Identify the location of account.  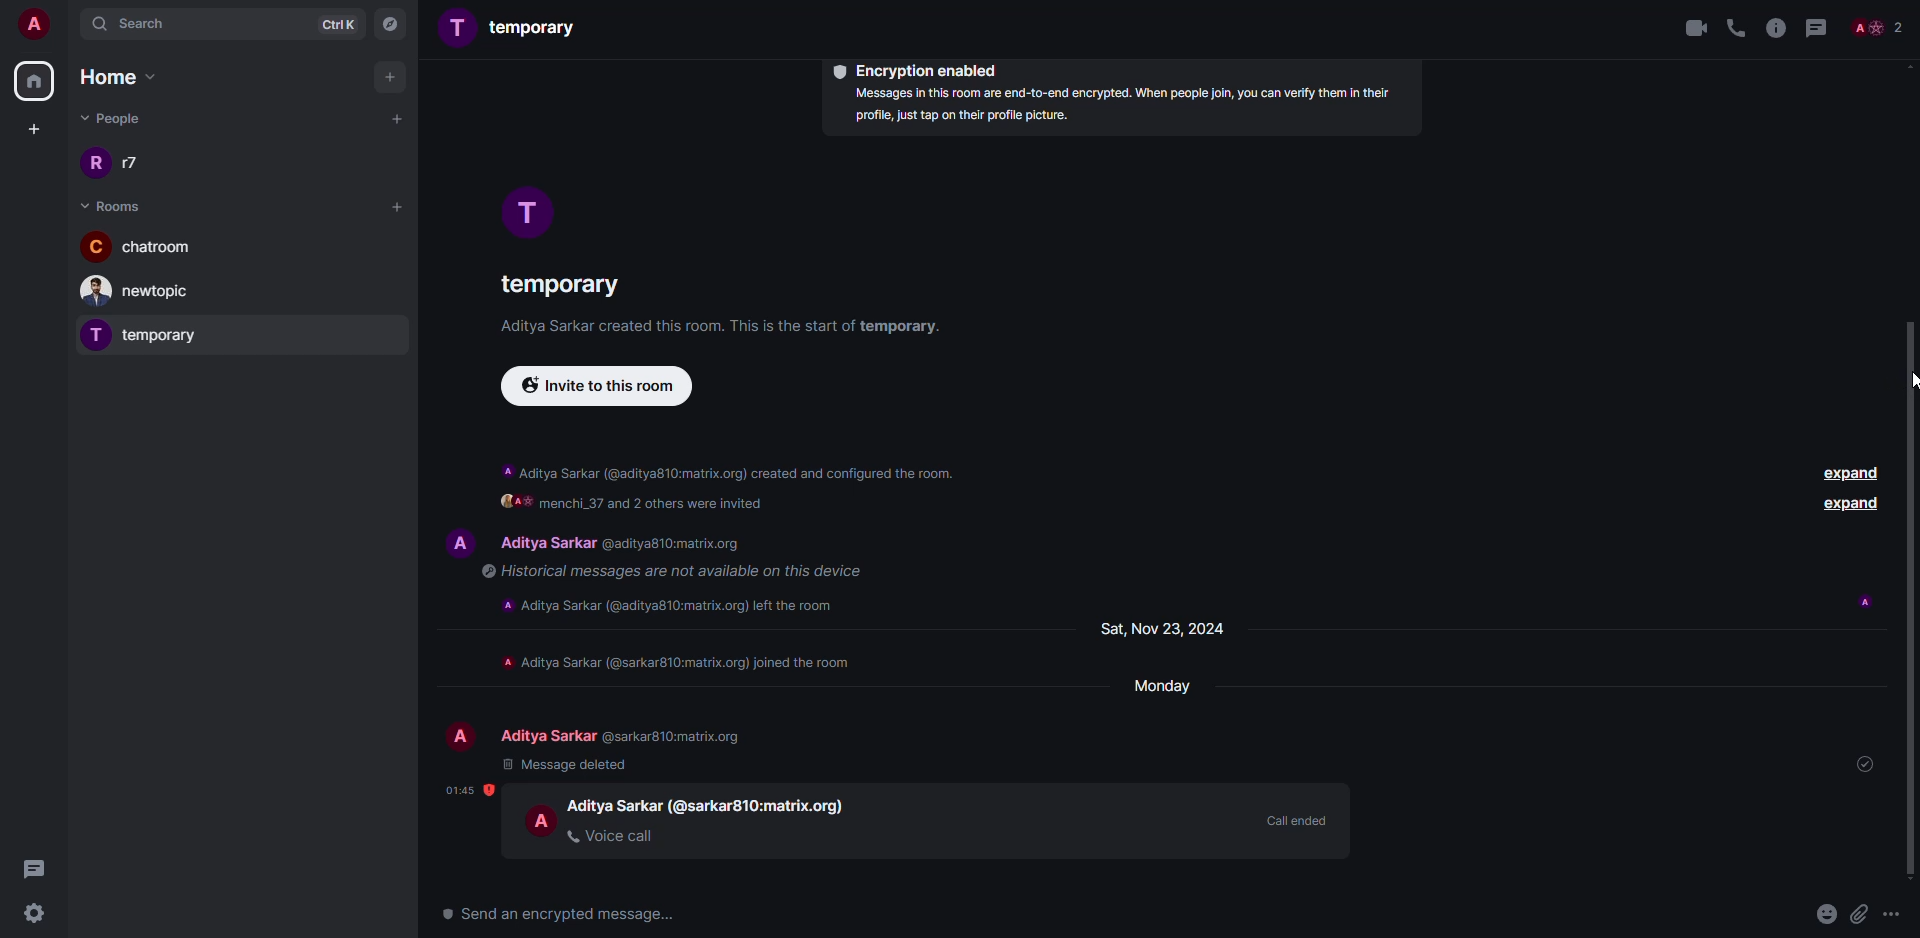
(32, 23).